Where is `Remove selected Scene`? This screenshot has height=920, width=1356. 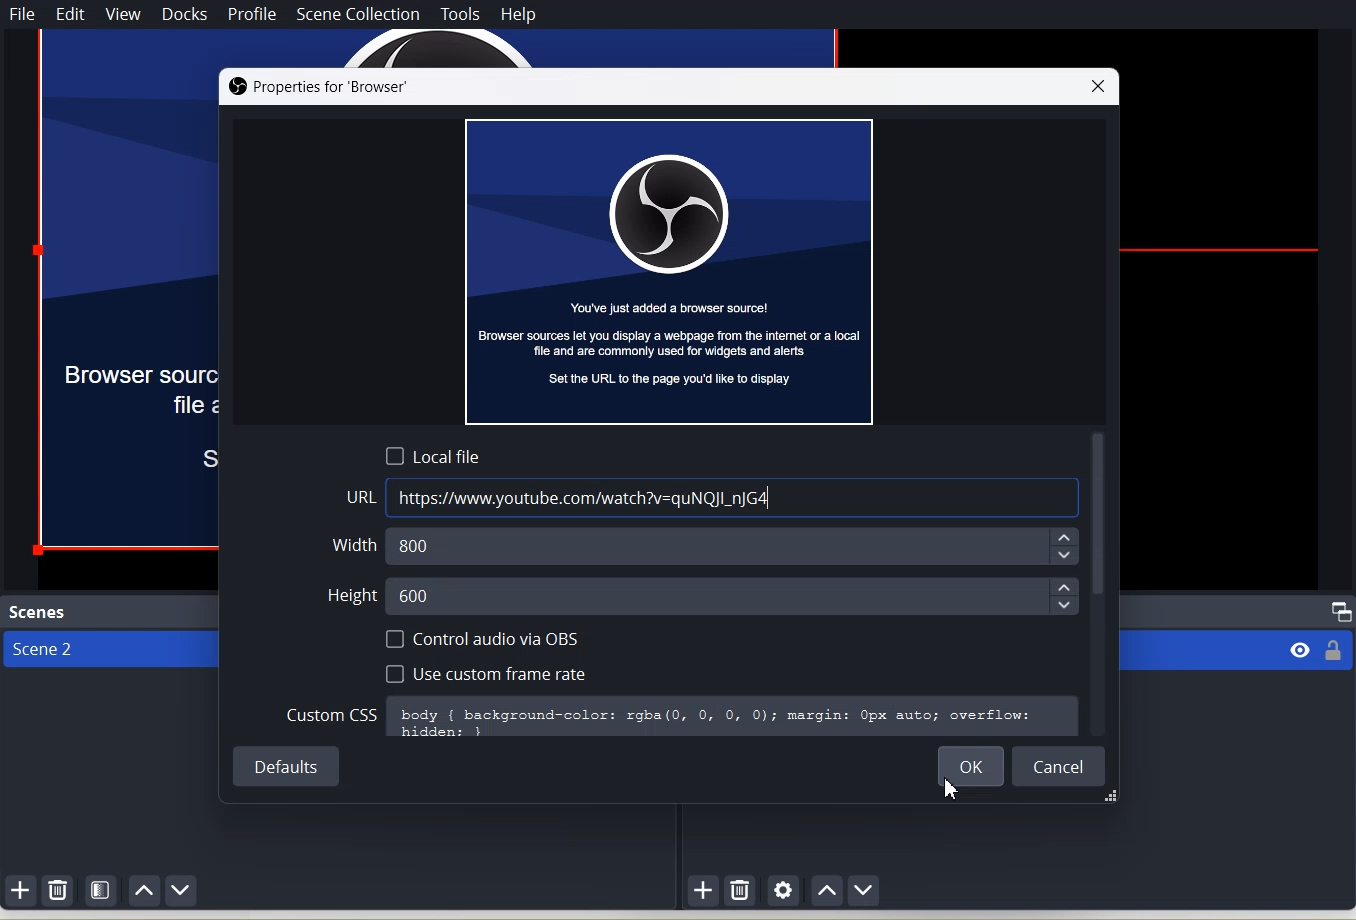 Remove selected Scene is located at coordinates (59, 891).